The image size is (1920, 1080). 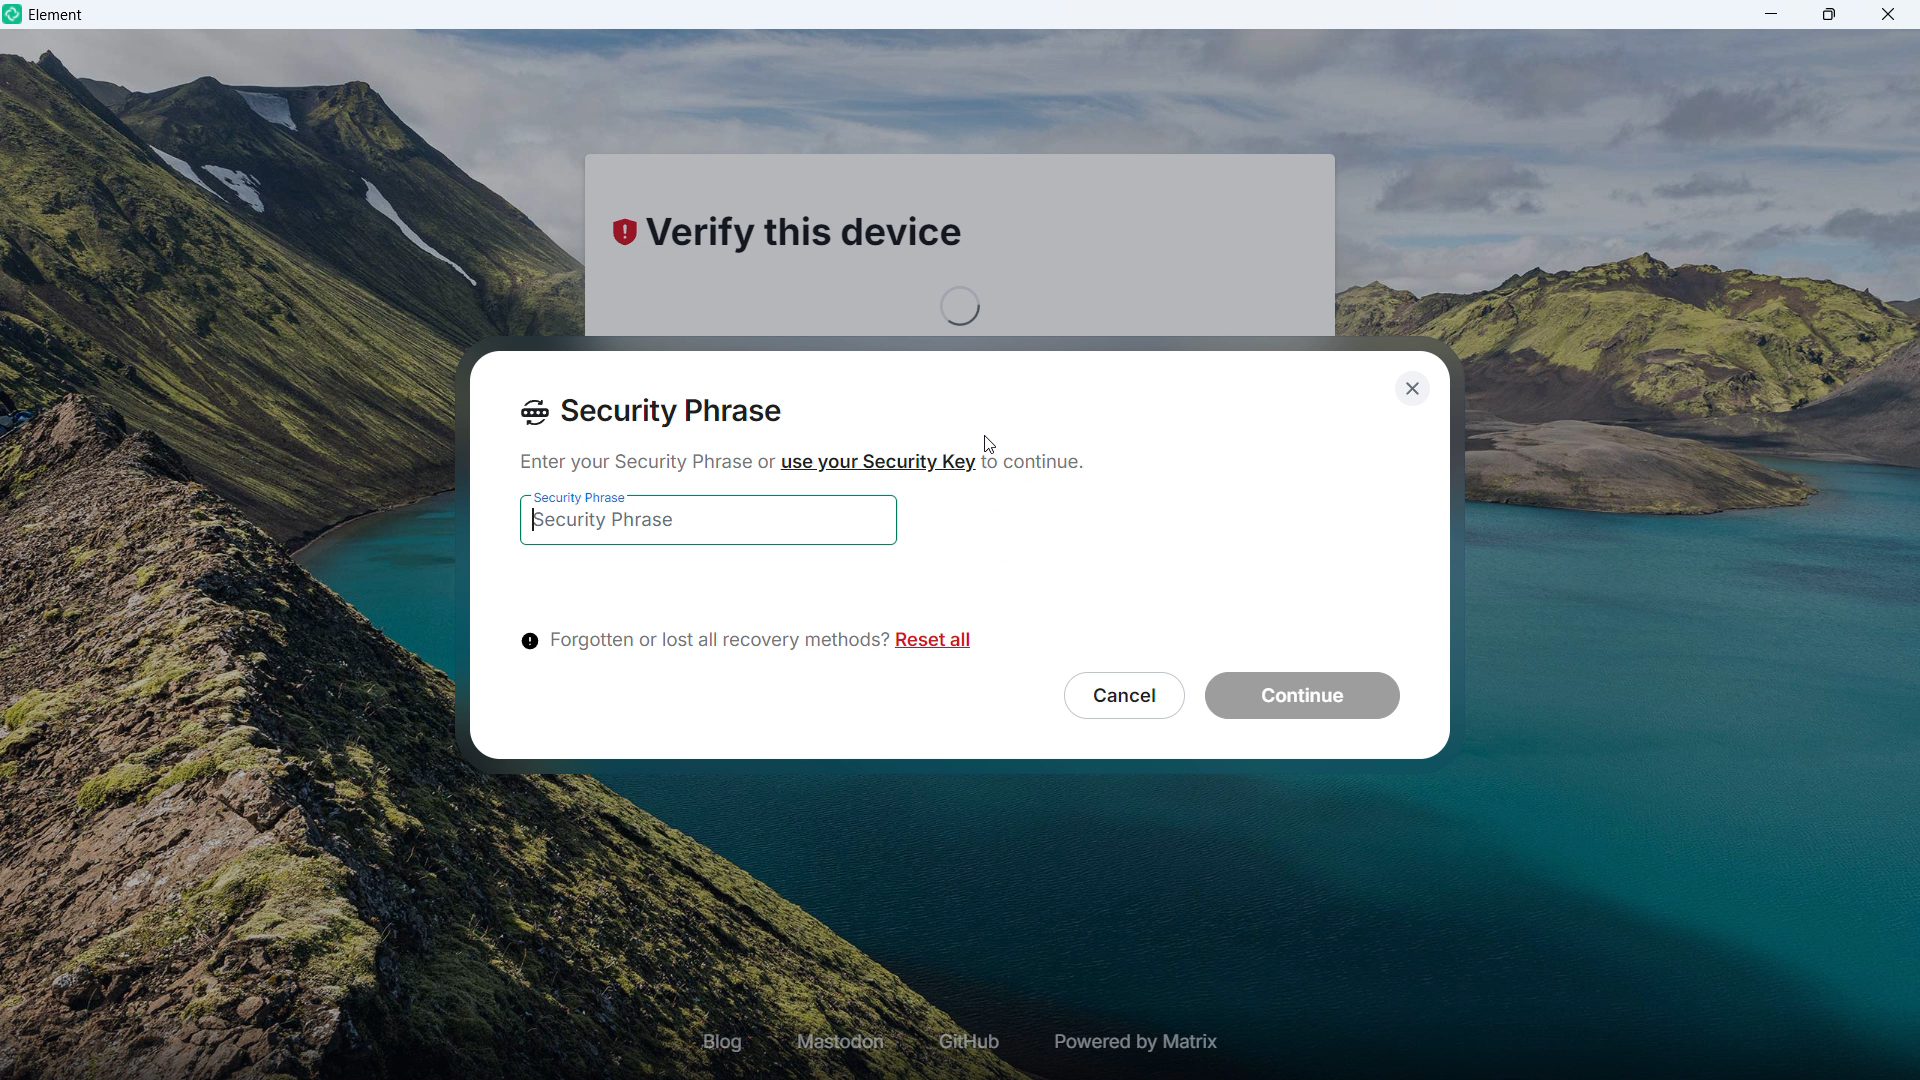 What do you see at coordinates (1301, 697) in the screenshot?
I see `Continue ` at bounding box center [1301, 697].